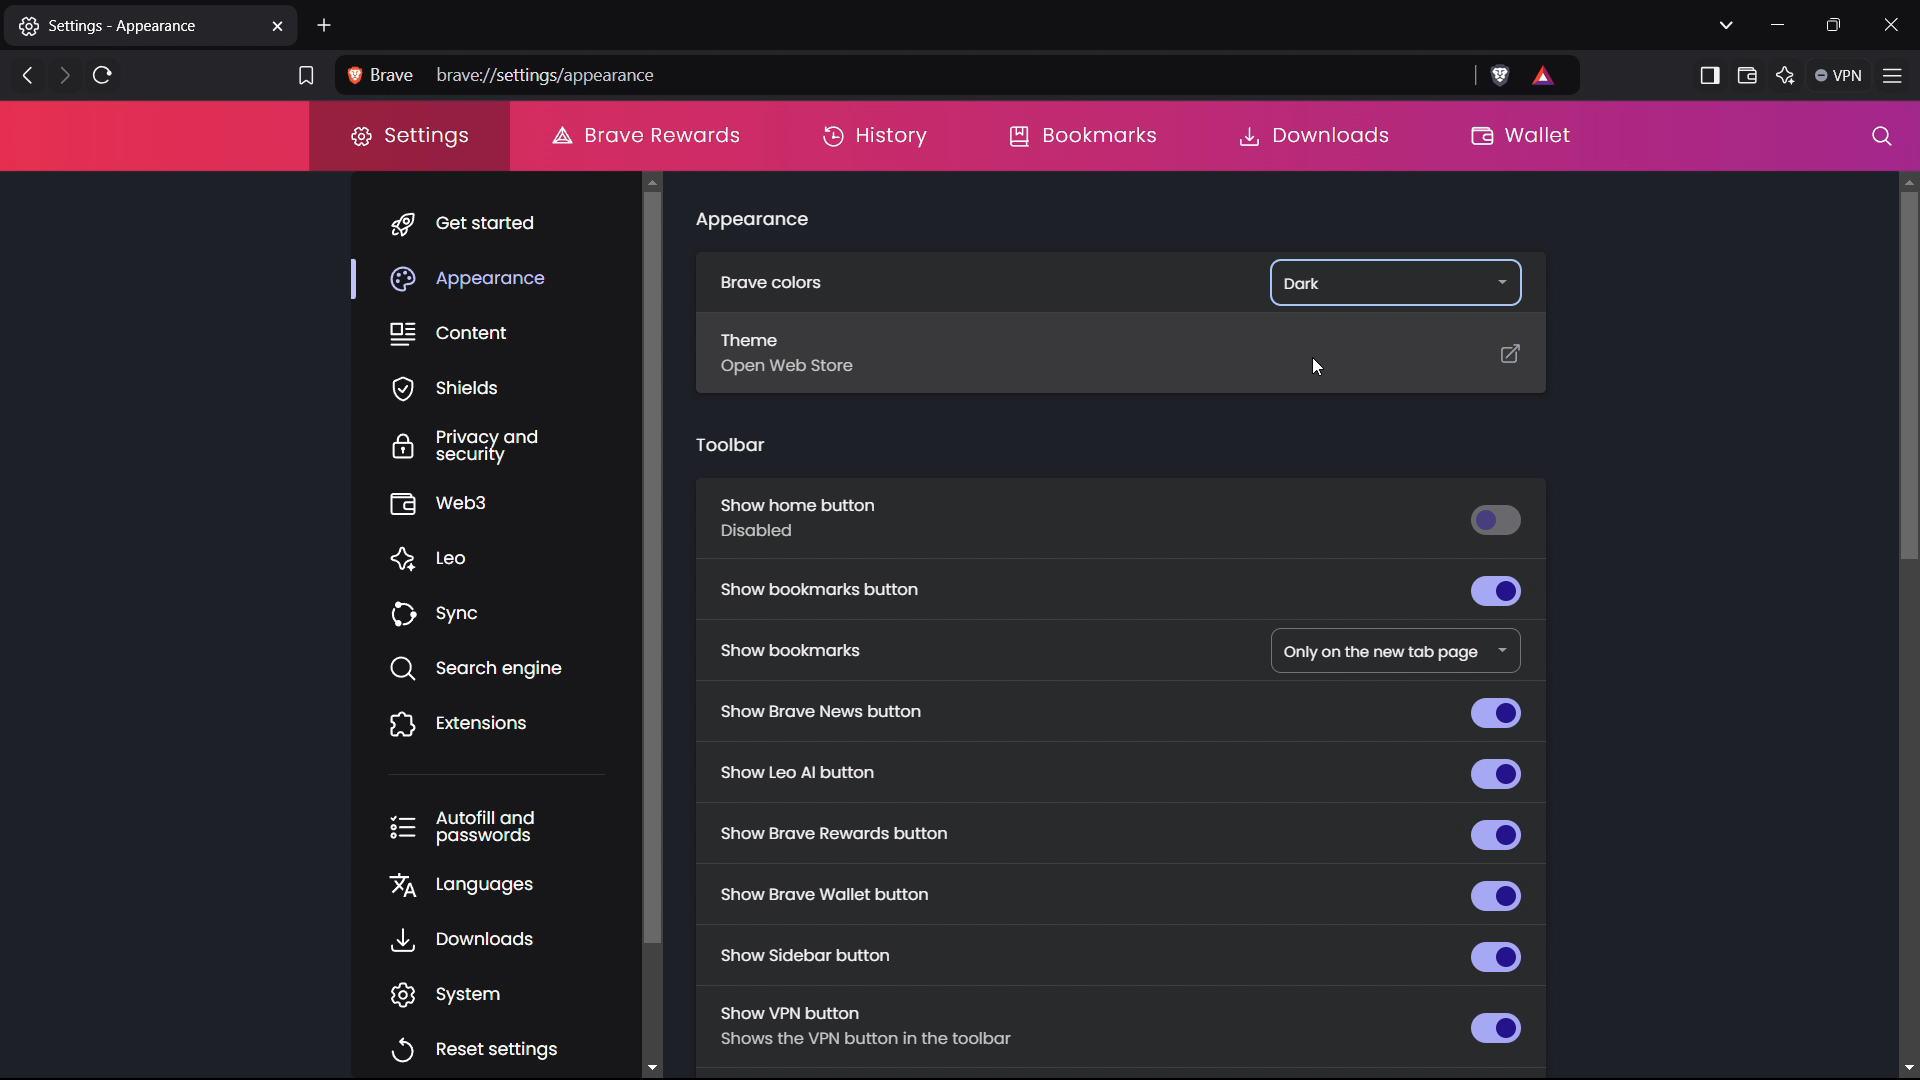  What do you see at coordinates (664, 1062) in the screenshot?
I see `scroll down` at bounding box center [664, 1062].